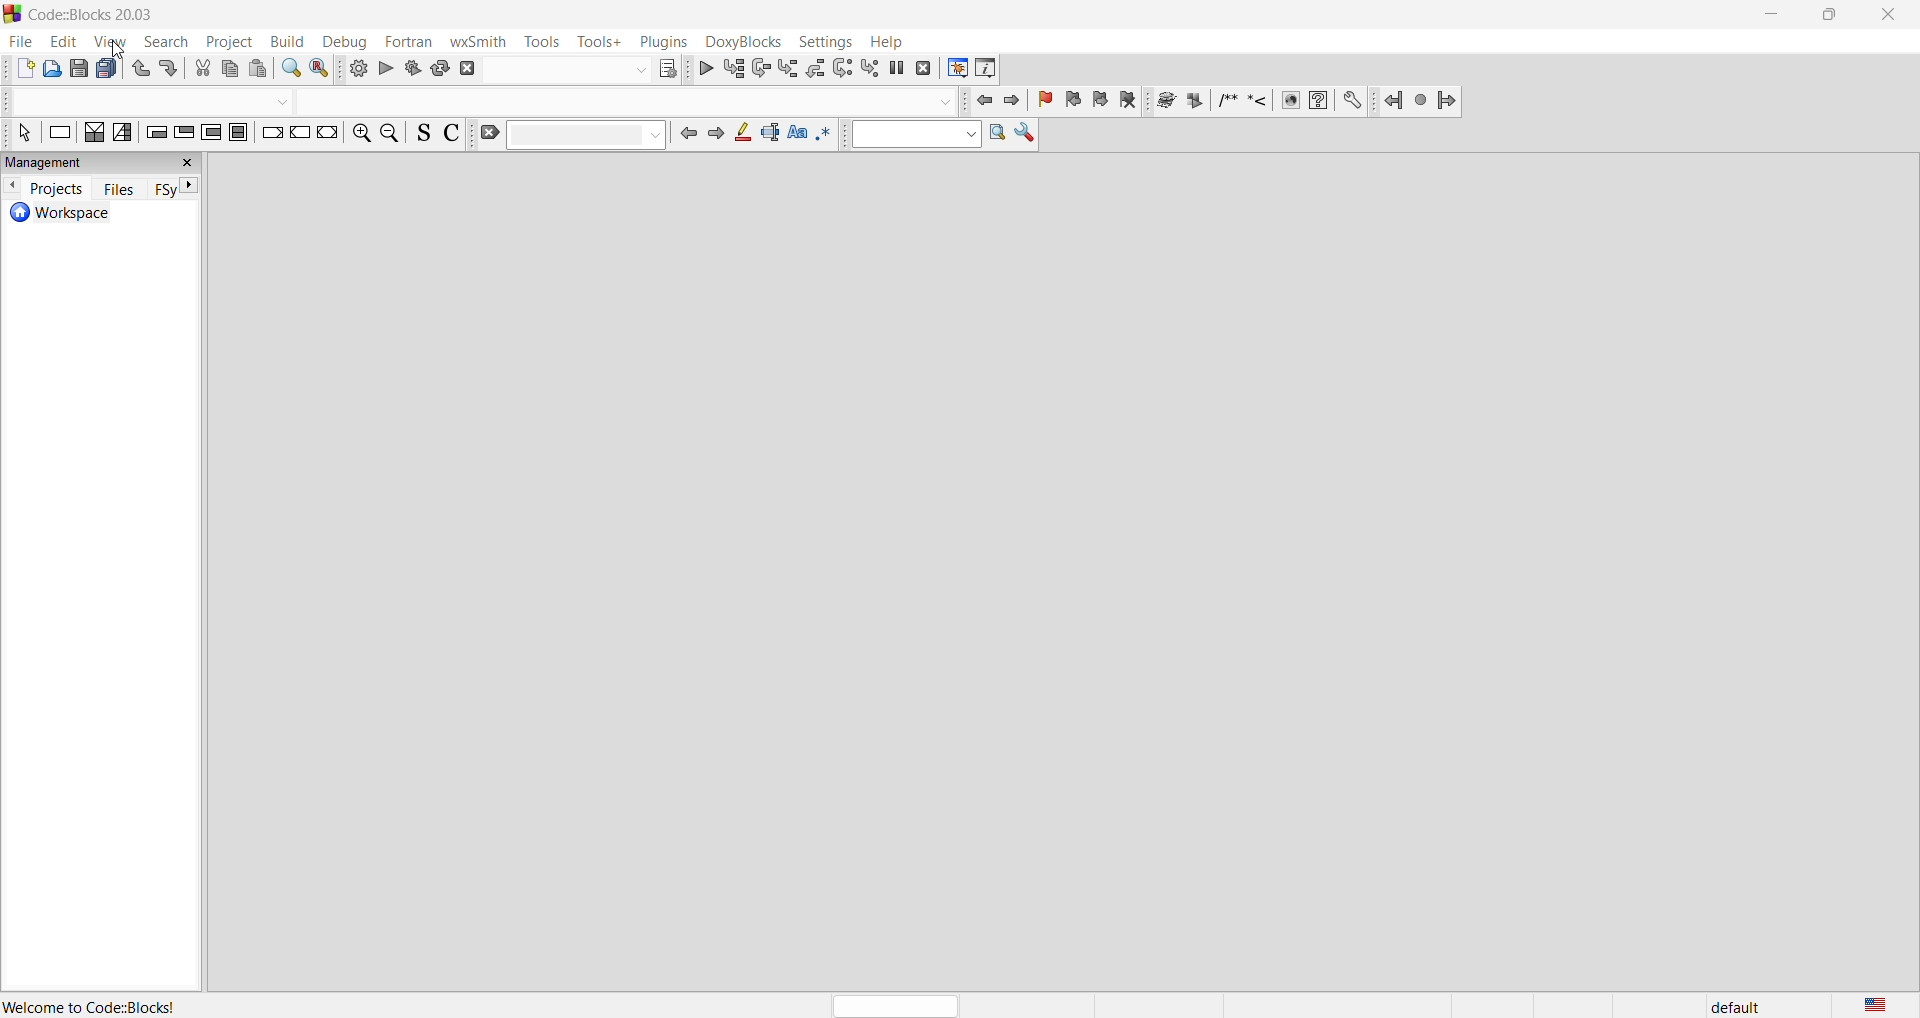 The width and height of the screenshot is (1920, 1018). Describe the element at coordinates (843, 67) in the screenshot. I see `next instruction` at that location.